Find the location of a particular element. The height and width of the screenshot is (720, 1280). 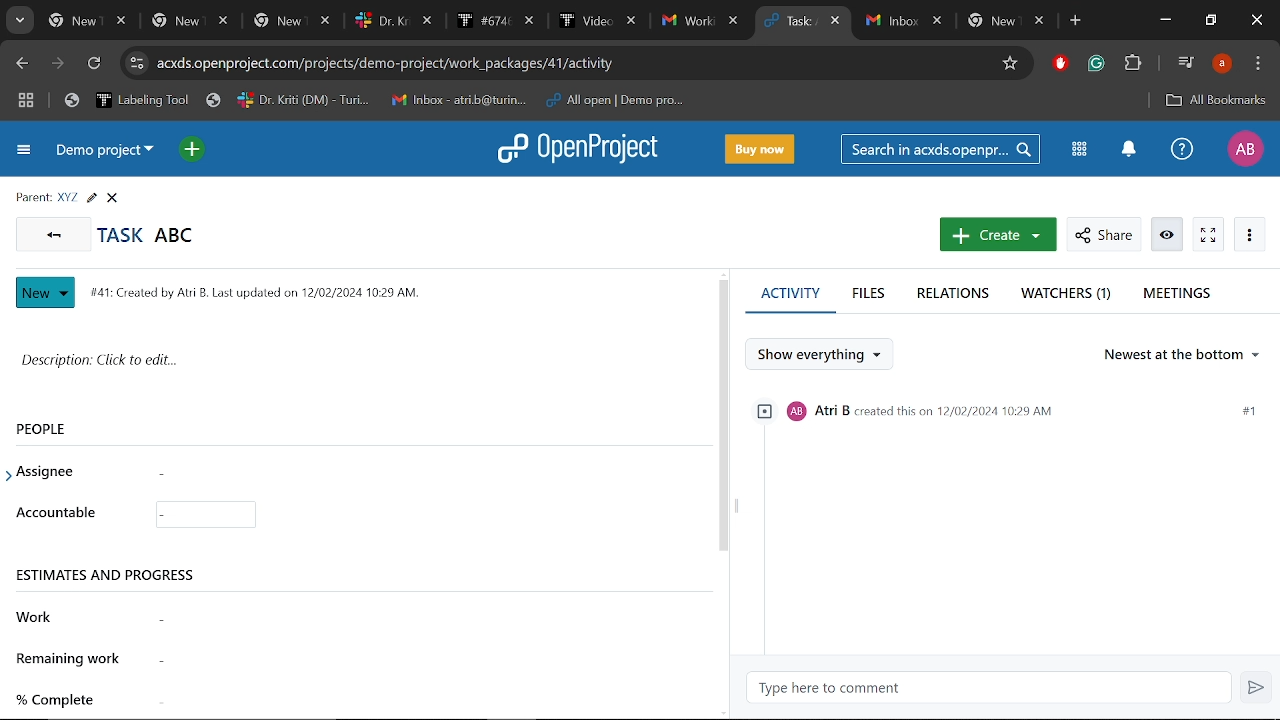

Openproject logo is located at coordinates (580, 149).